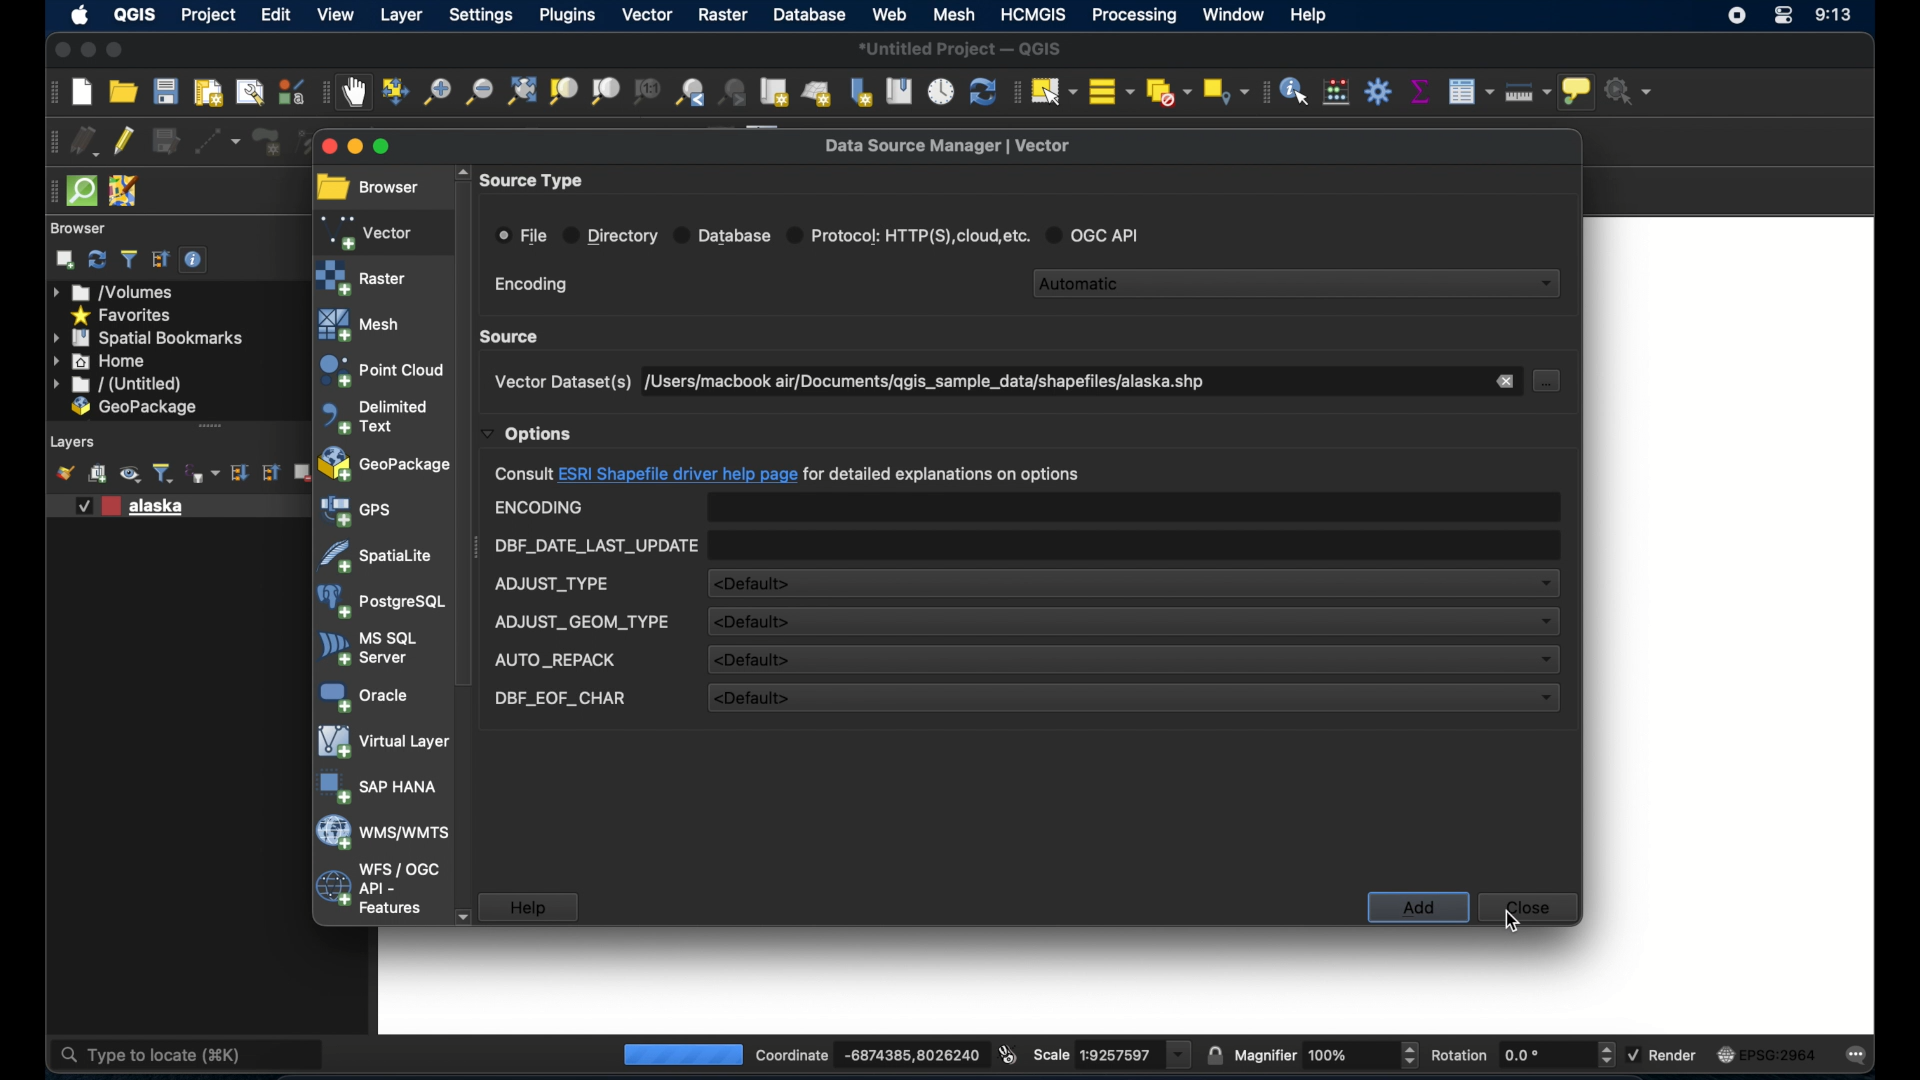 The height and width of the screenshot is (1080, 1920). Describe the element at coordinates (776, 91) in the screenshot. I see `new map view` at that location.